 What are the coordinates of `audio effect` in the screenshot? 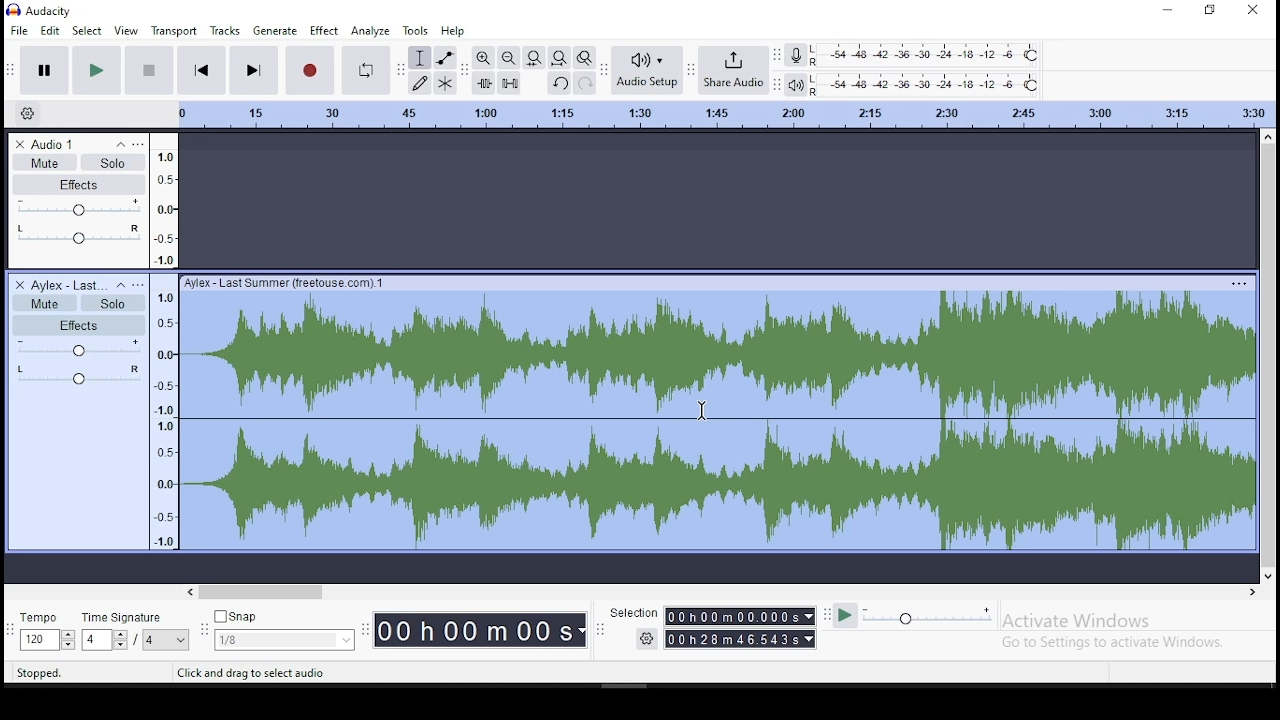 It's located at (79, 381).